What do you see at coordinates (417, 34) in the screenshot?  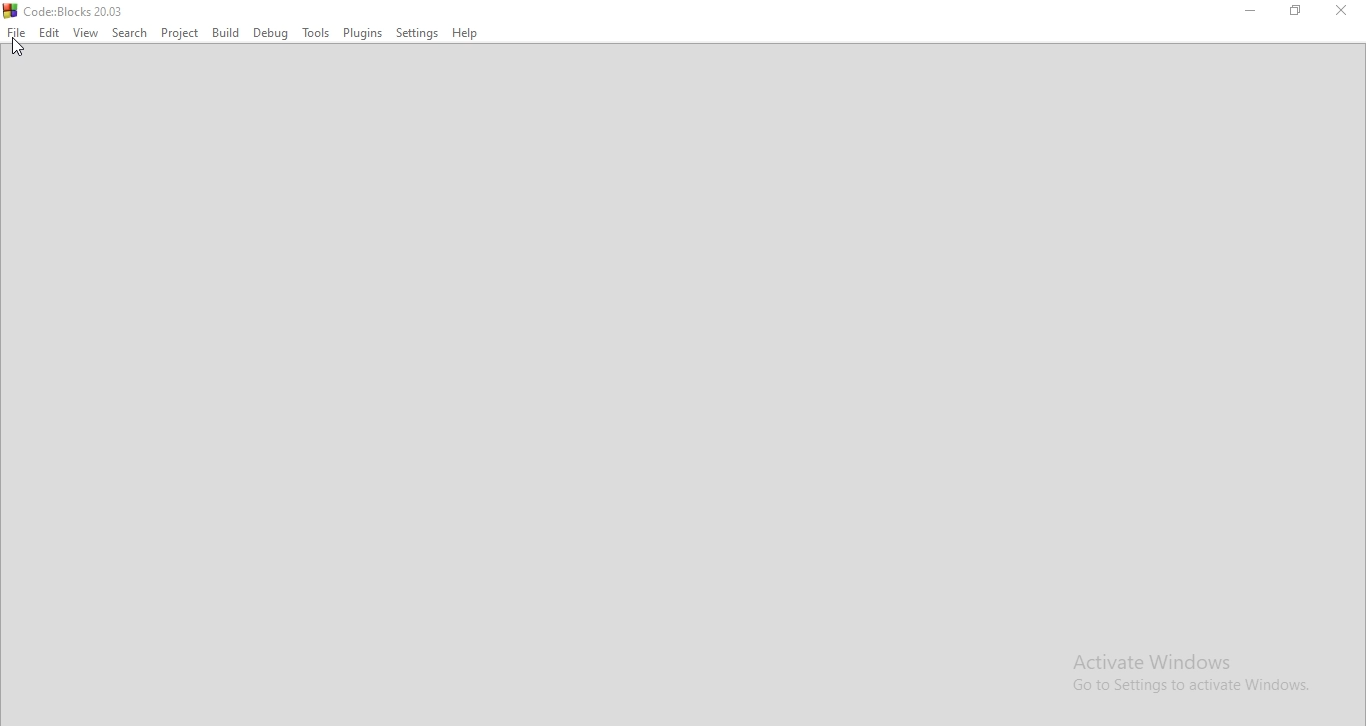 I see `Settings ` at bounding box center [417, 34].